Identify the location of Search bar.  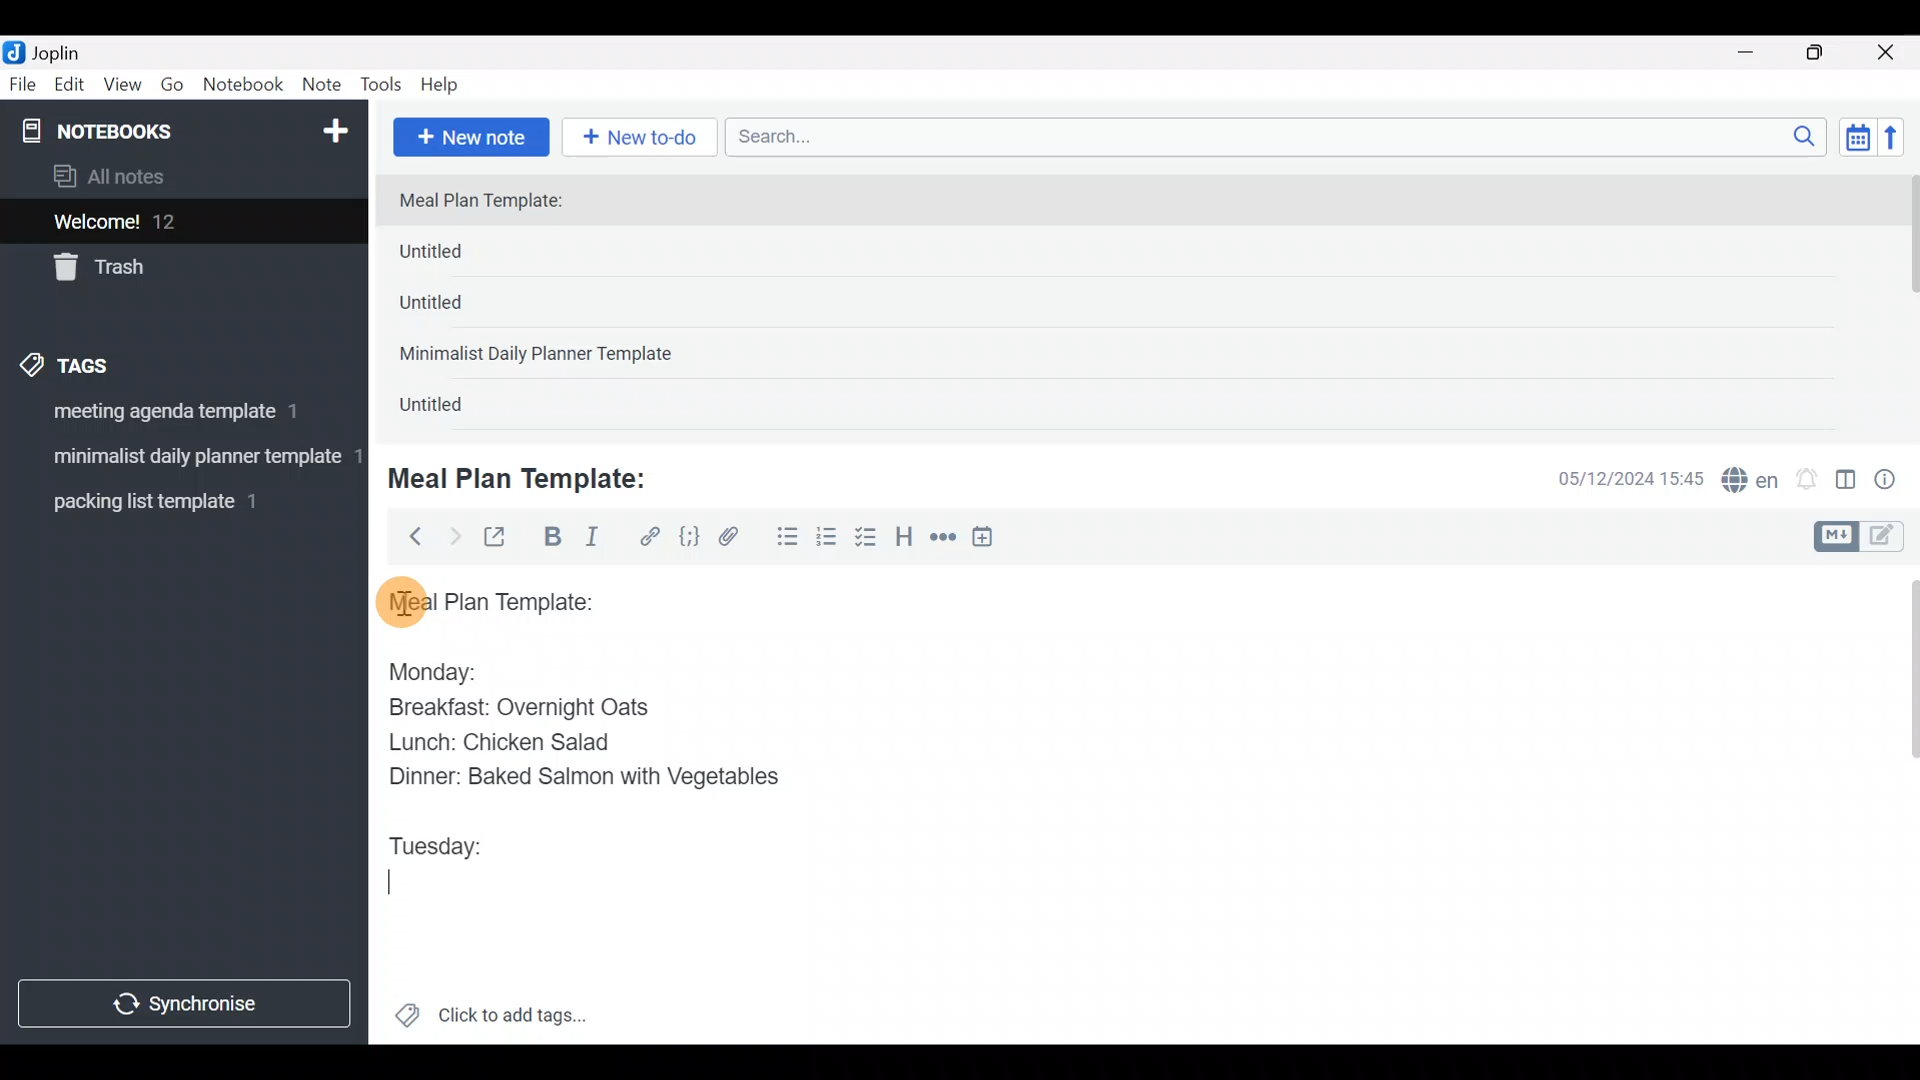
(1281, 134).